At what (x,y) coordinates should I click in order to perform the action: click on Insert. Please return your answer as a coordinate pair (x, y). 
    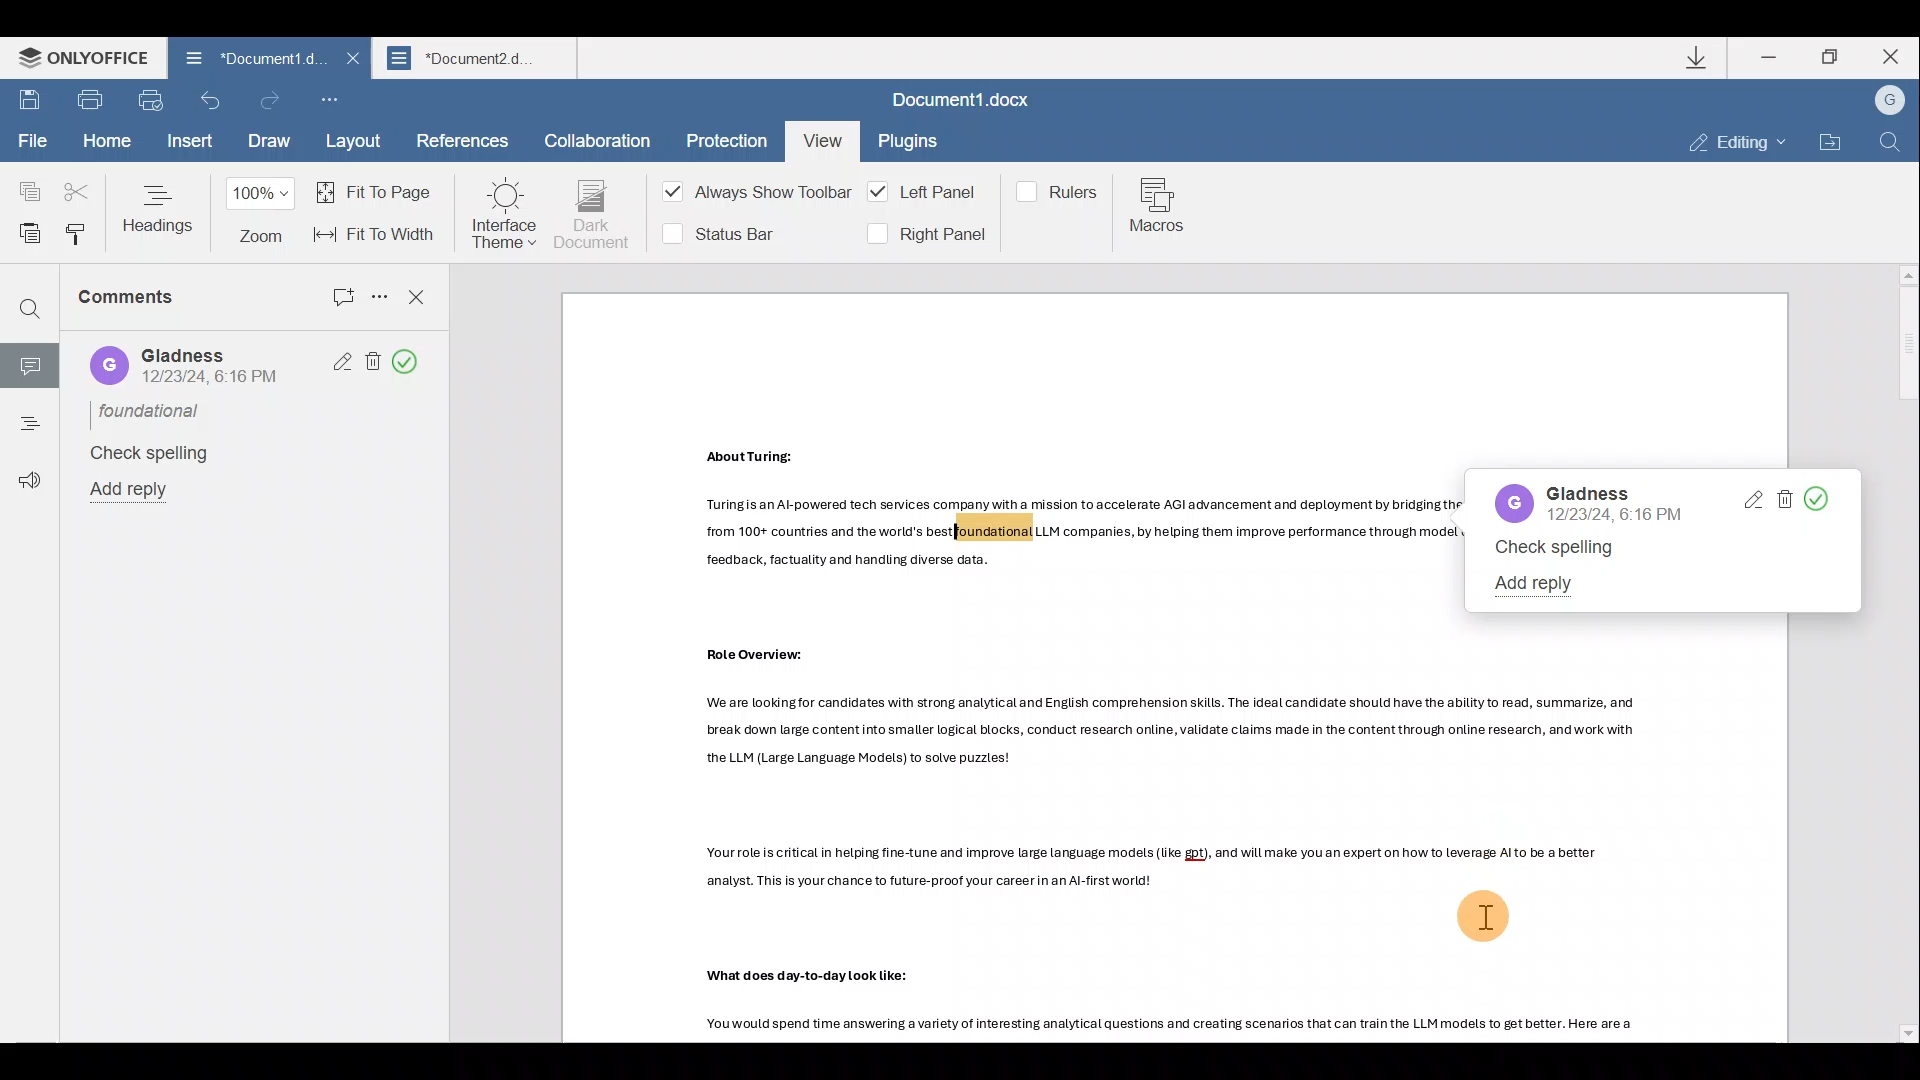
    Looking at the image, I should click on (187, 144).